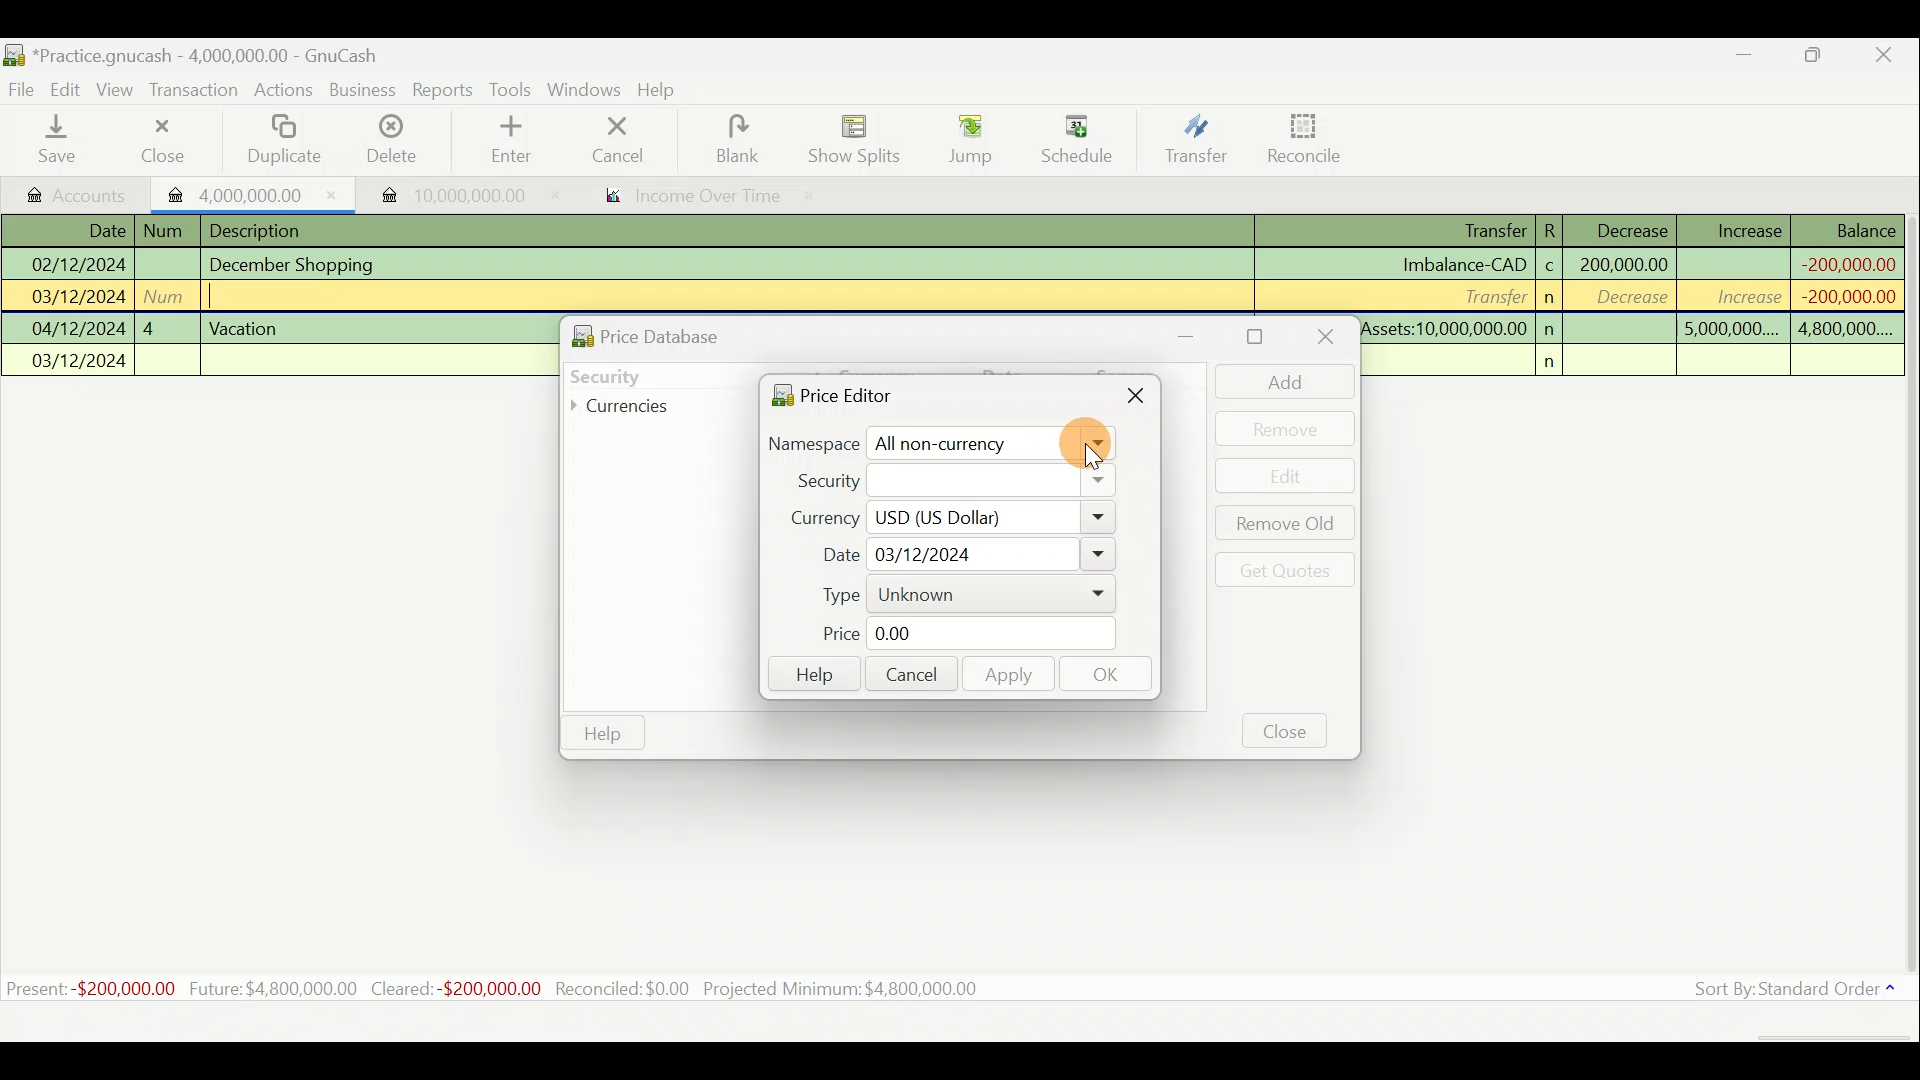  I want to click on Decrease, so click(1631, 229).